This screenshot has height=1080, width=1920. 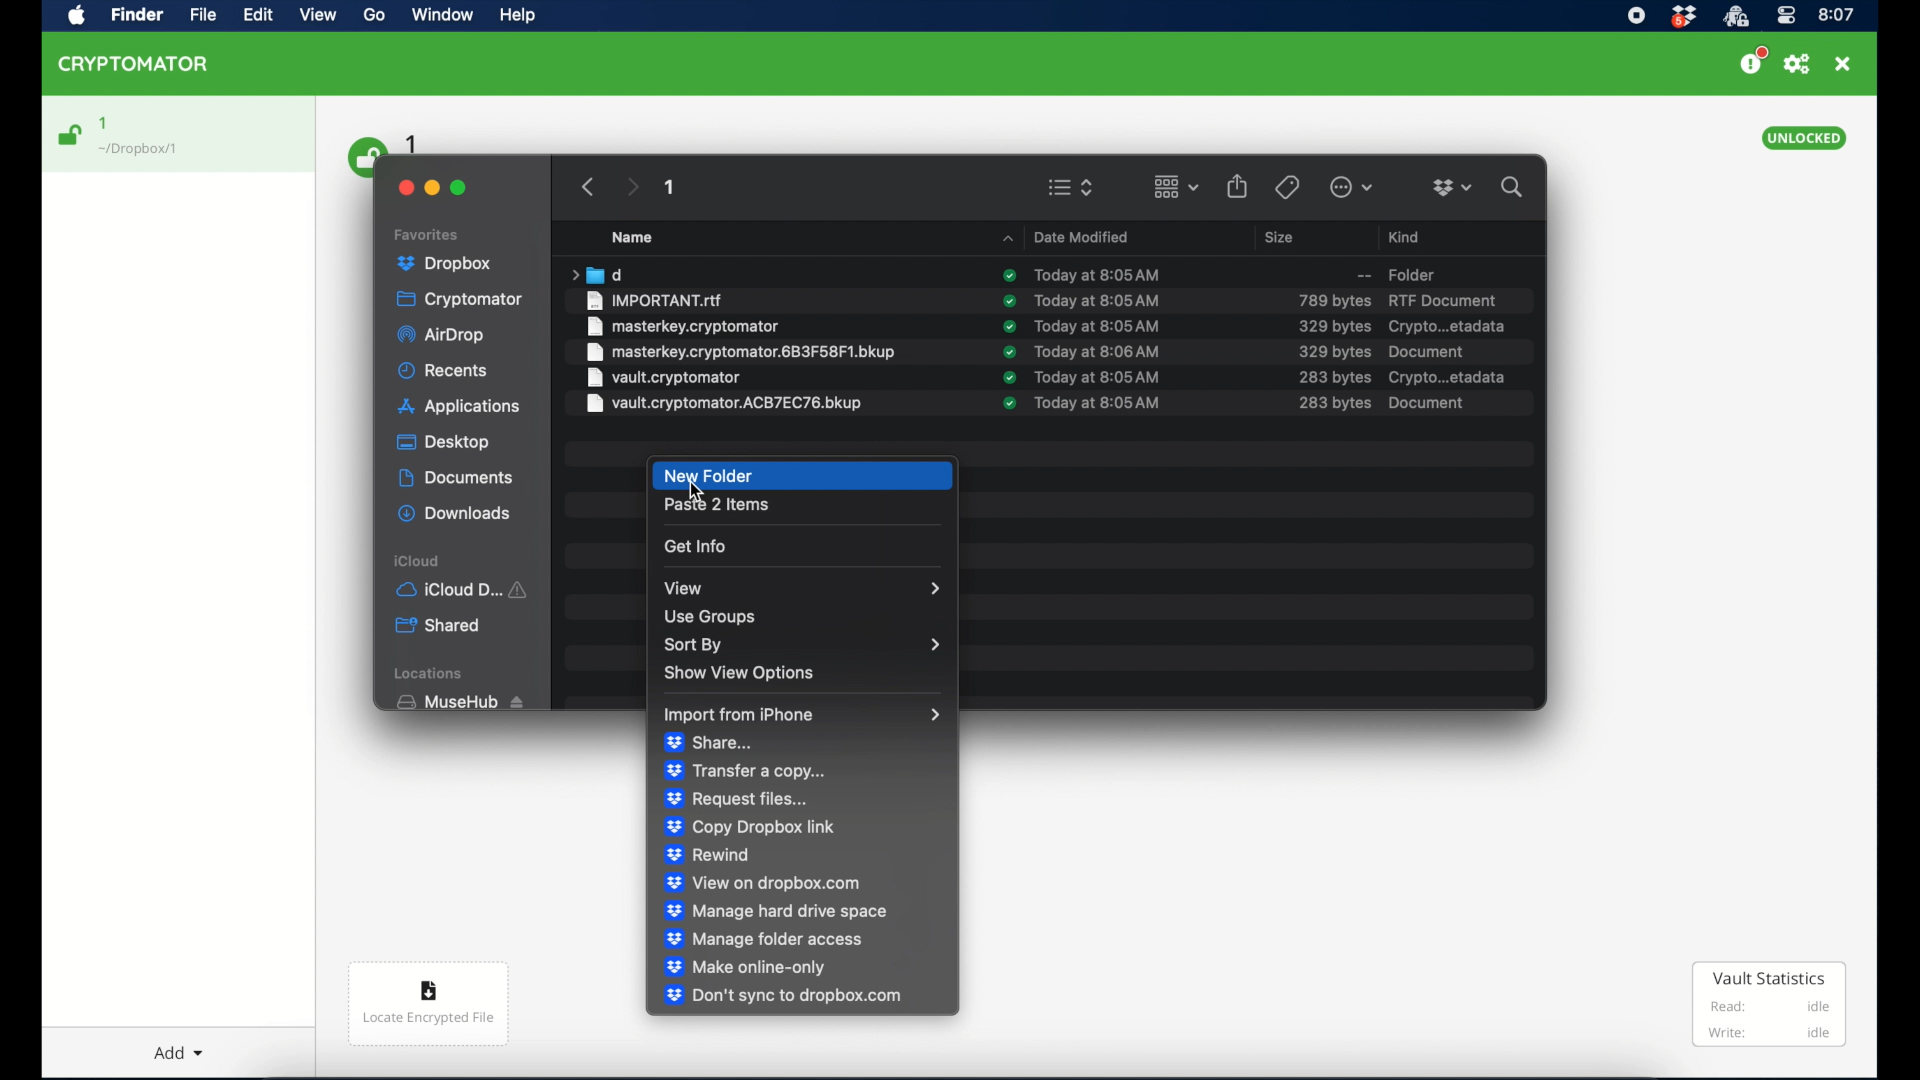 I want to click on date, so click(x=1098, y=351).